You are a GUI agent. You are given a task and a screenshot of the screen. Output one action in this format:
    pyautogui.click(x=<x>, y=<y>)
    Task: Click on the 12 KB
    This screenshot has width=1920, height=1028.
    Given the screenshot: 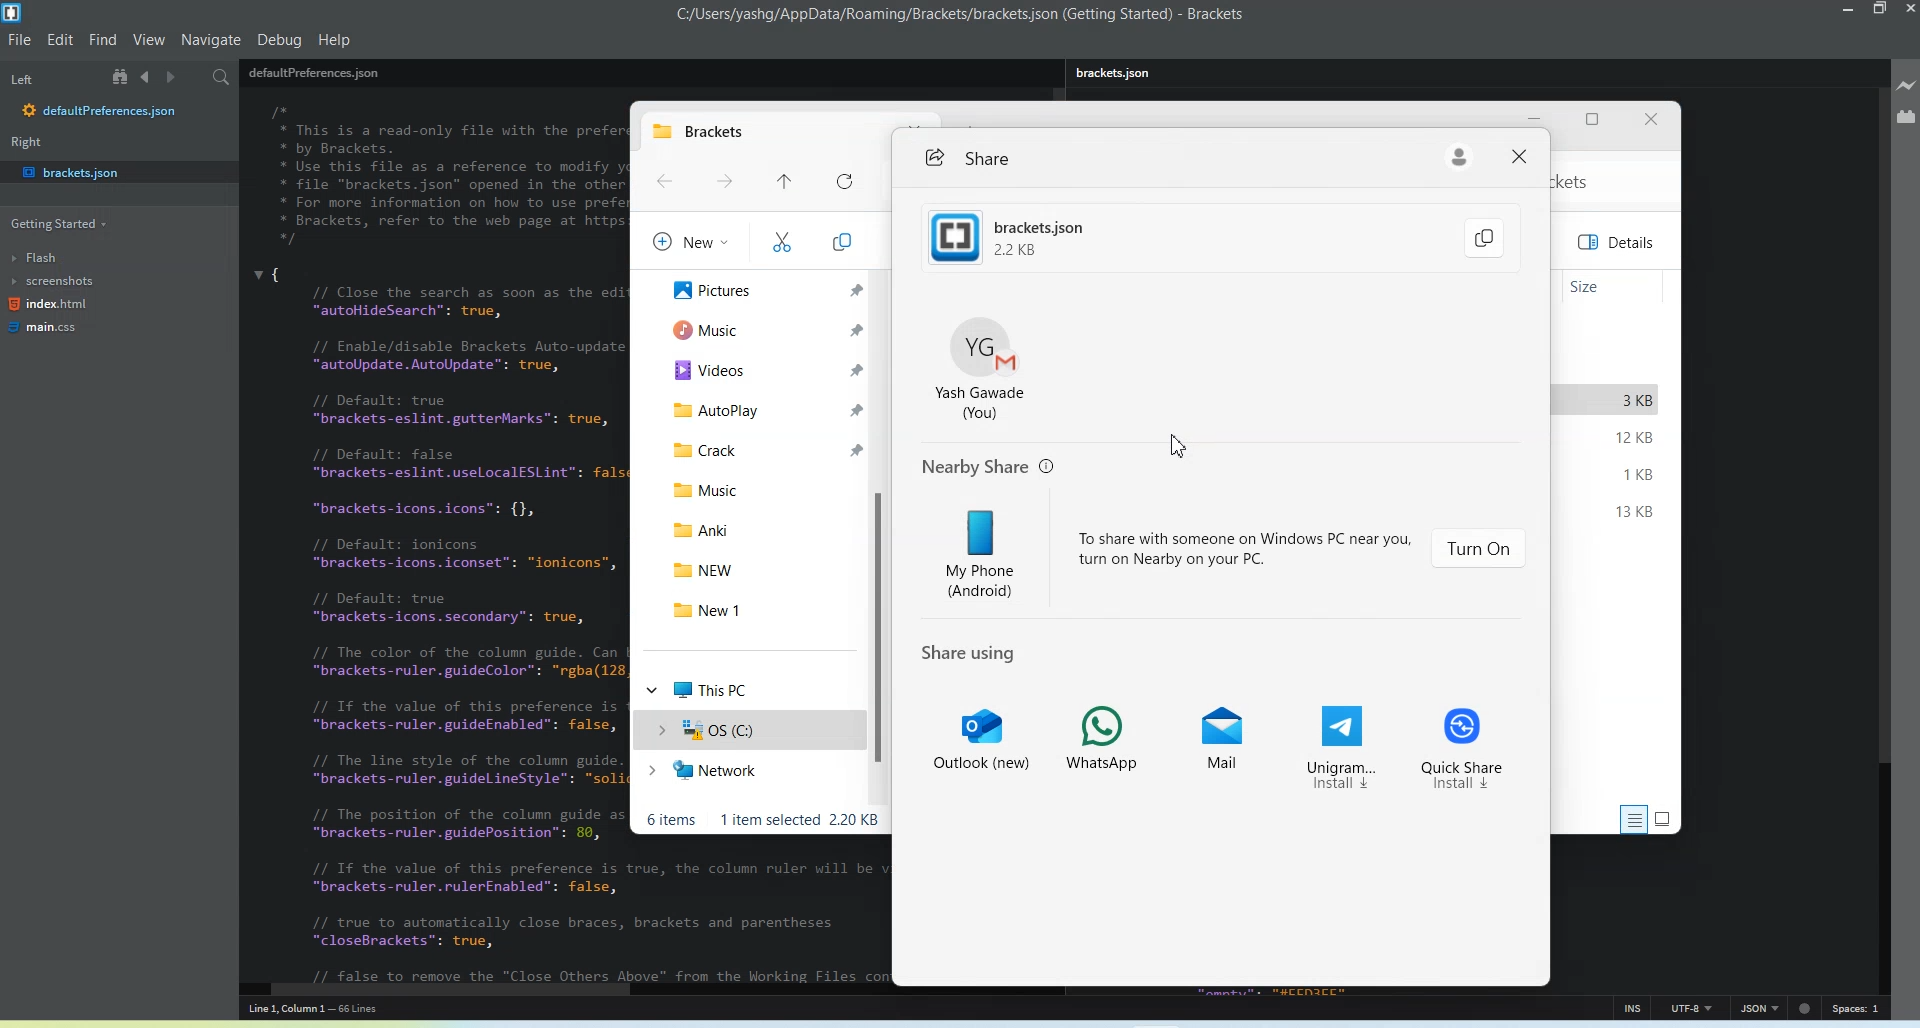 What is the action you would take?
    pyautogui.click(x=1634, y=436)
    